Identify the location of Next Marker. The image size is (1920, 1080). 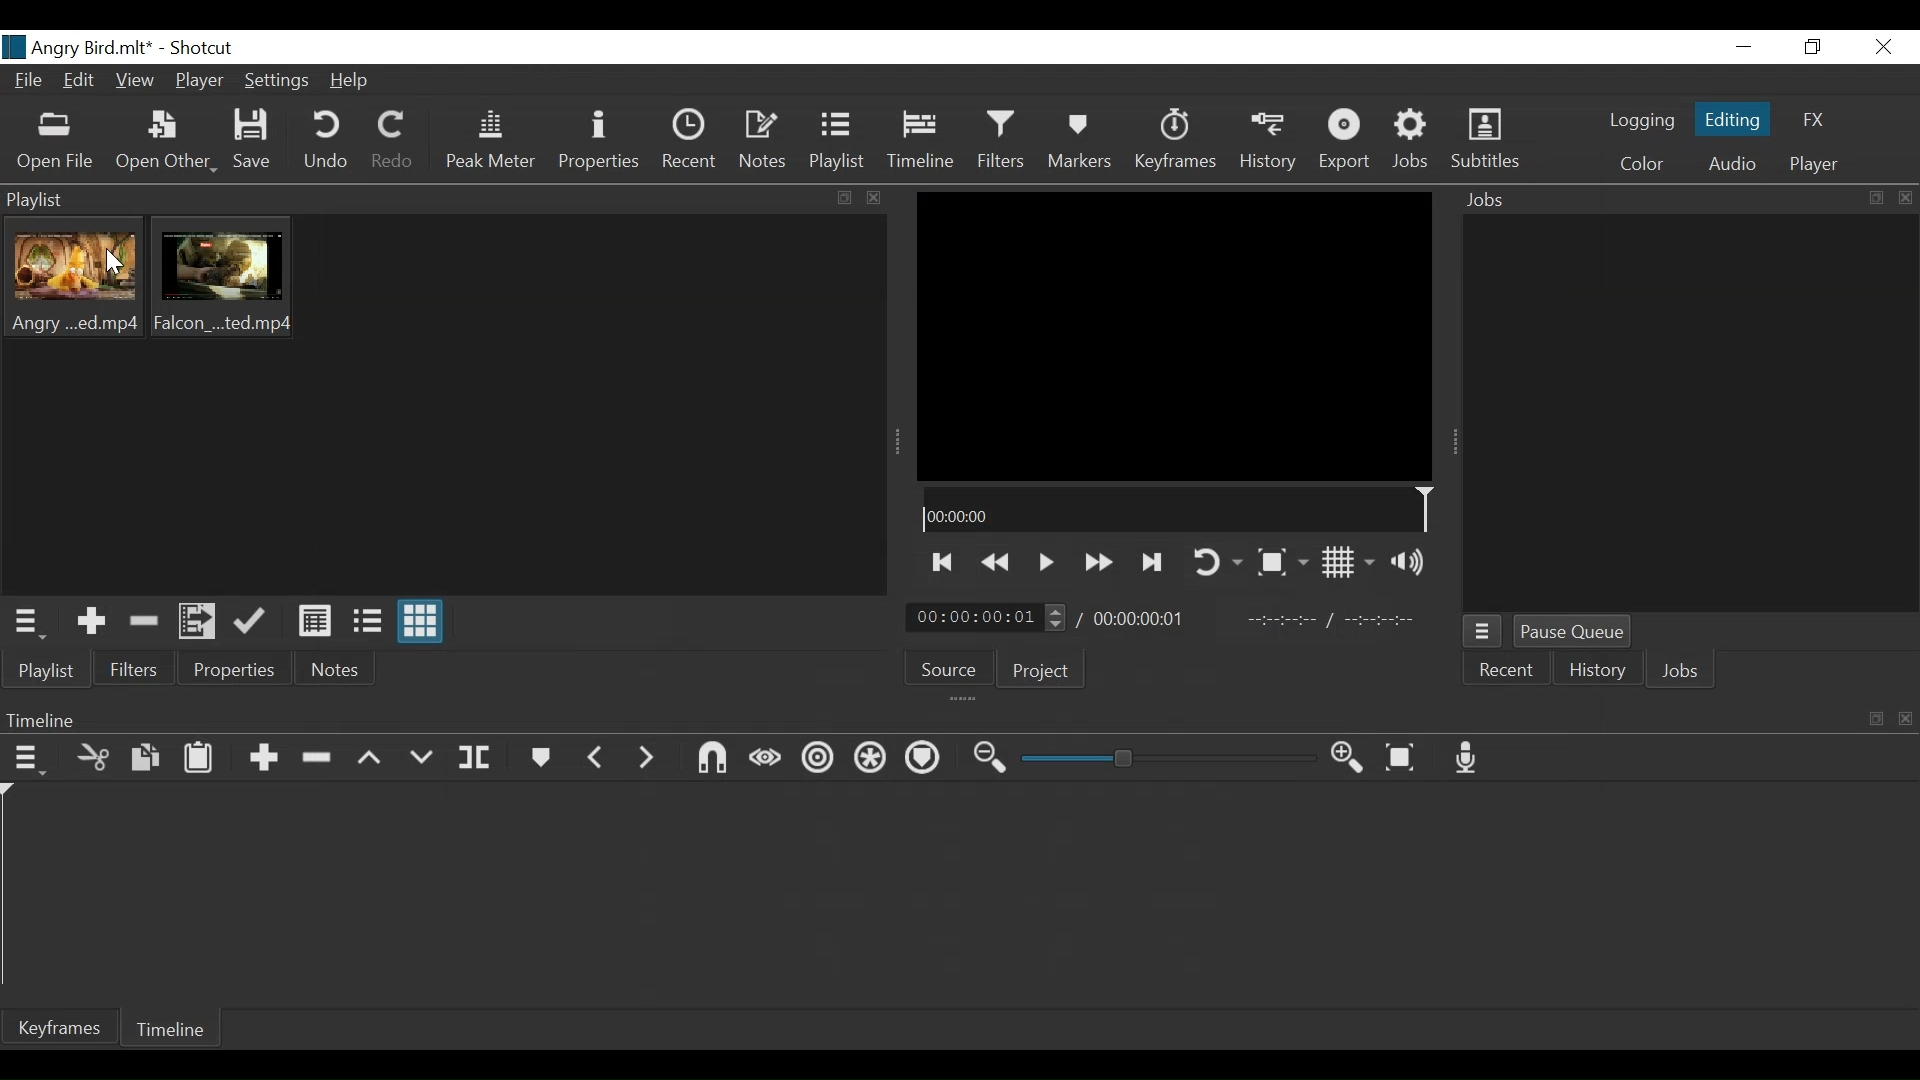
(647, 759).